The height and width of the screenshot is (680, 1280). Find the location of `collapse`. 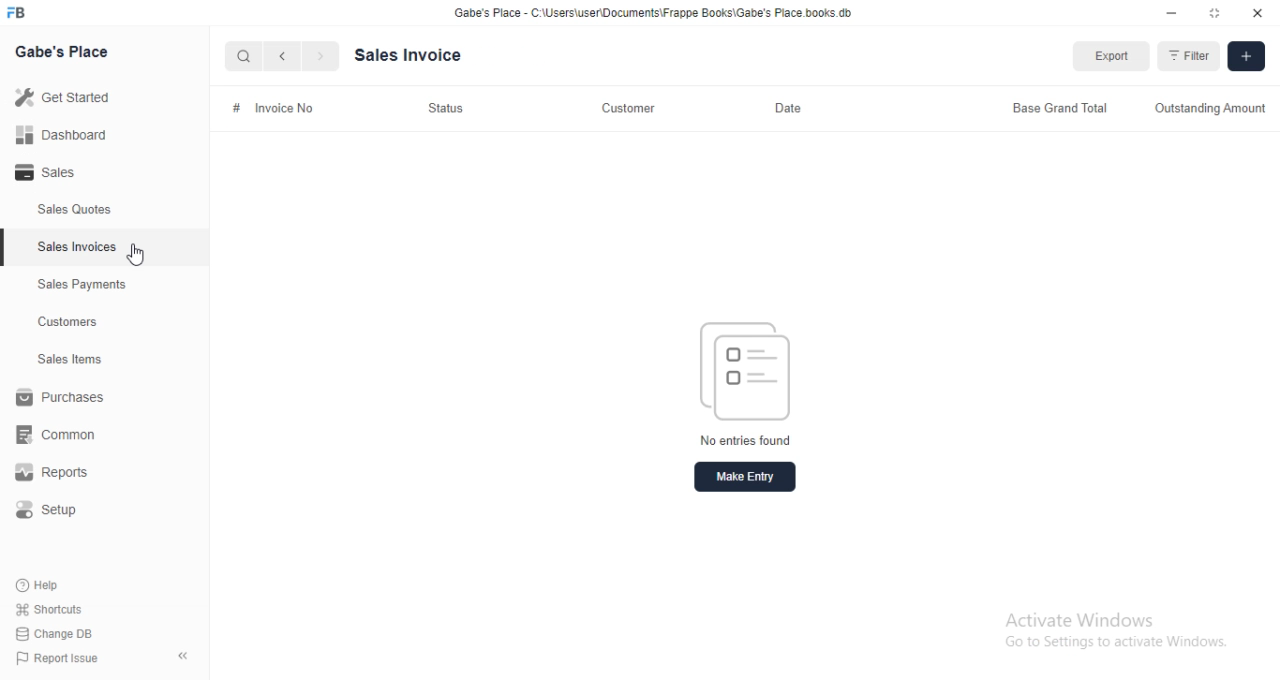

collapse is located at coordinates (181, 653).